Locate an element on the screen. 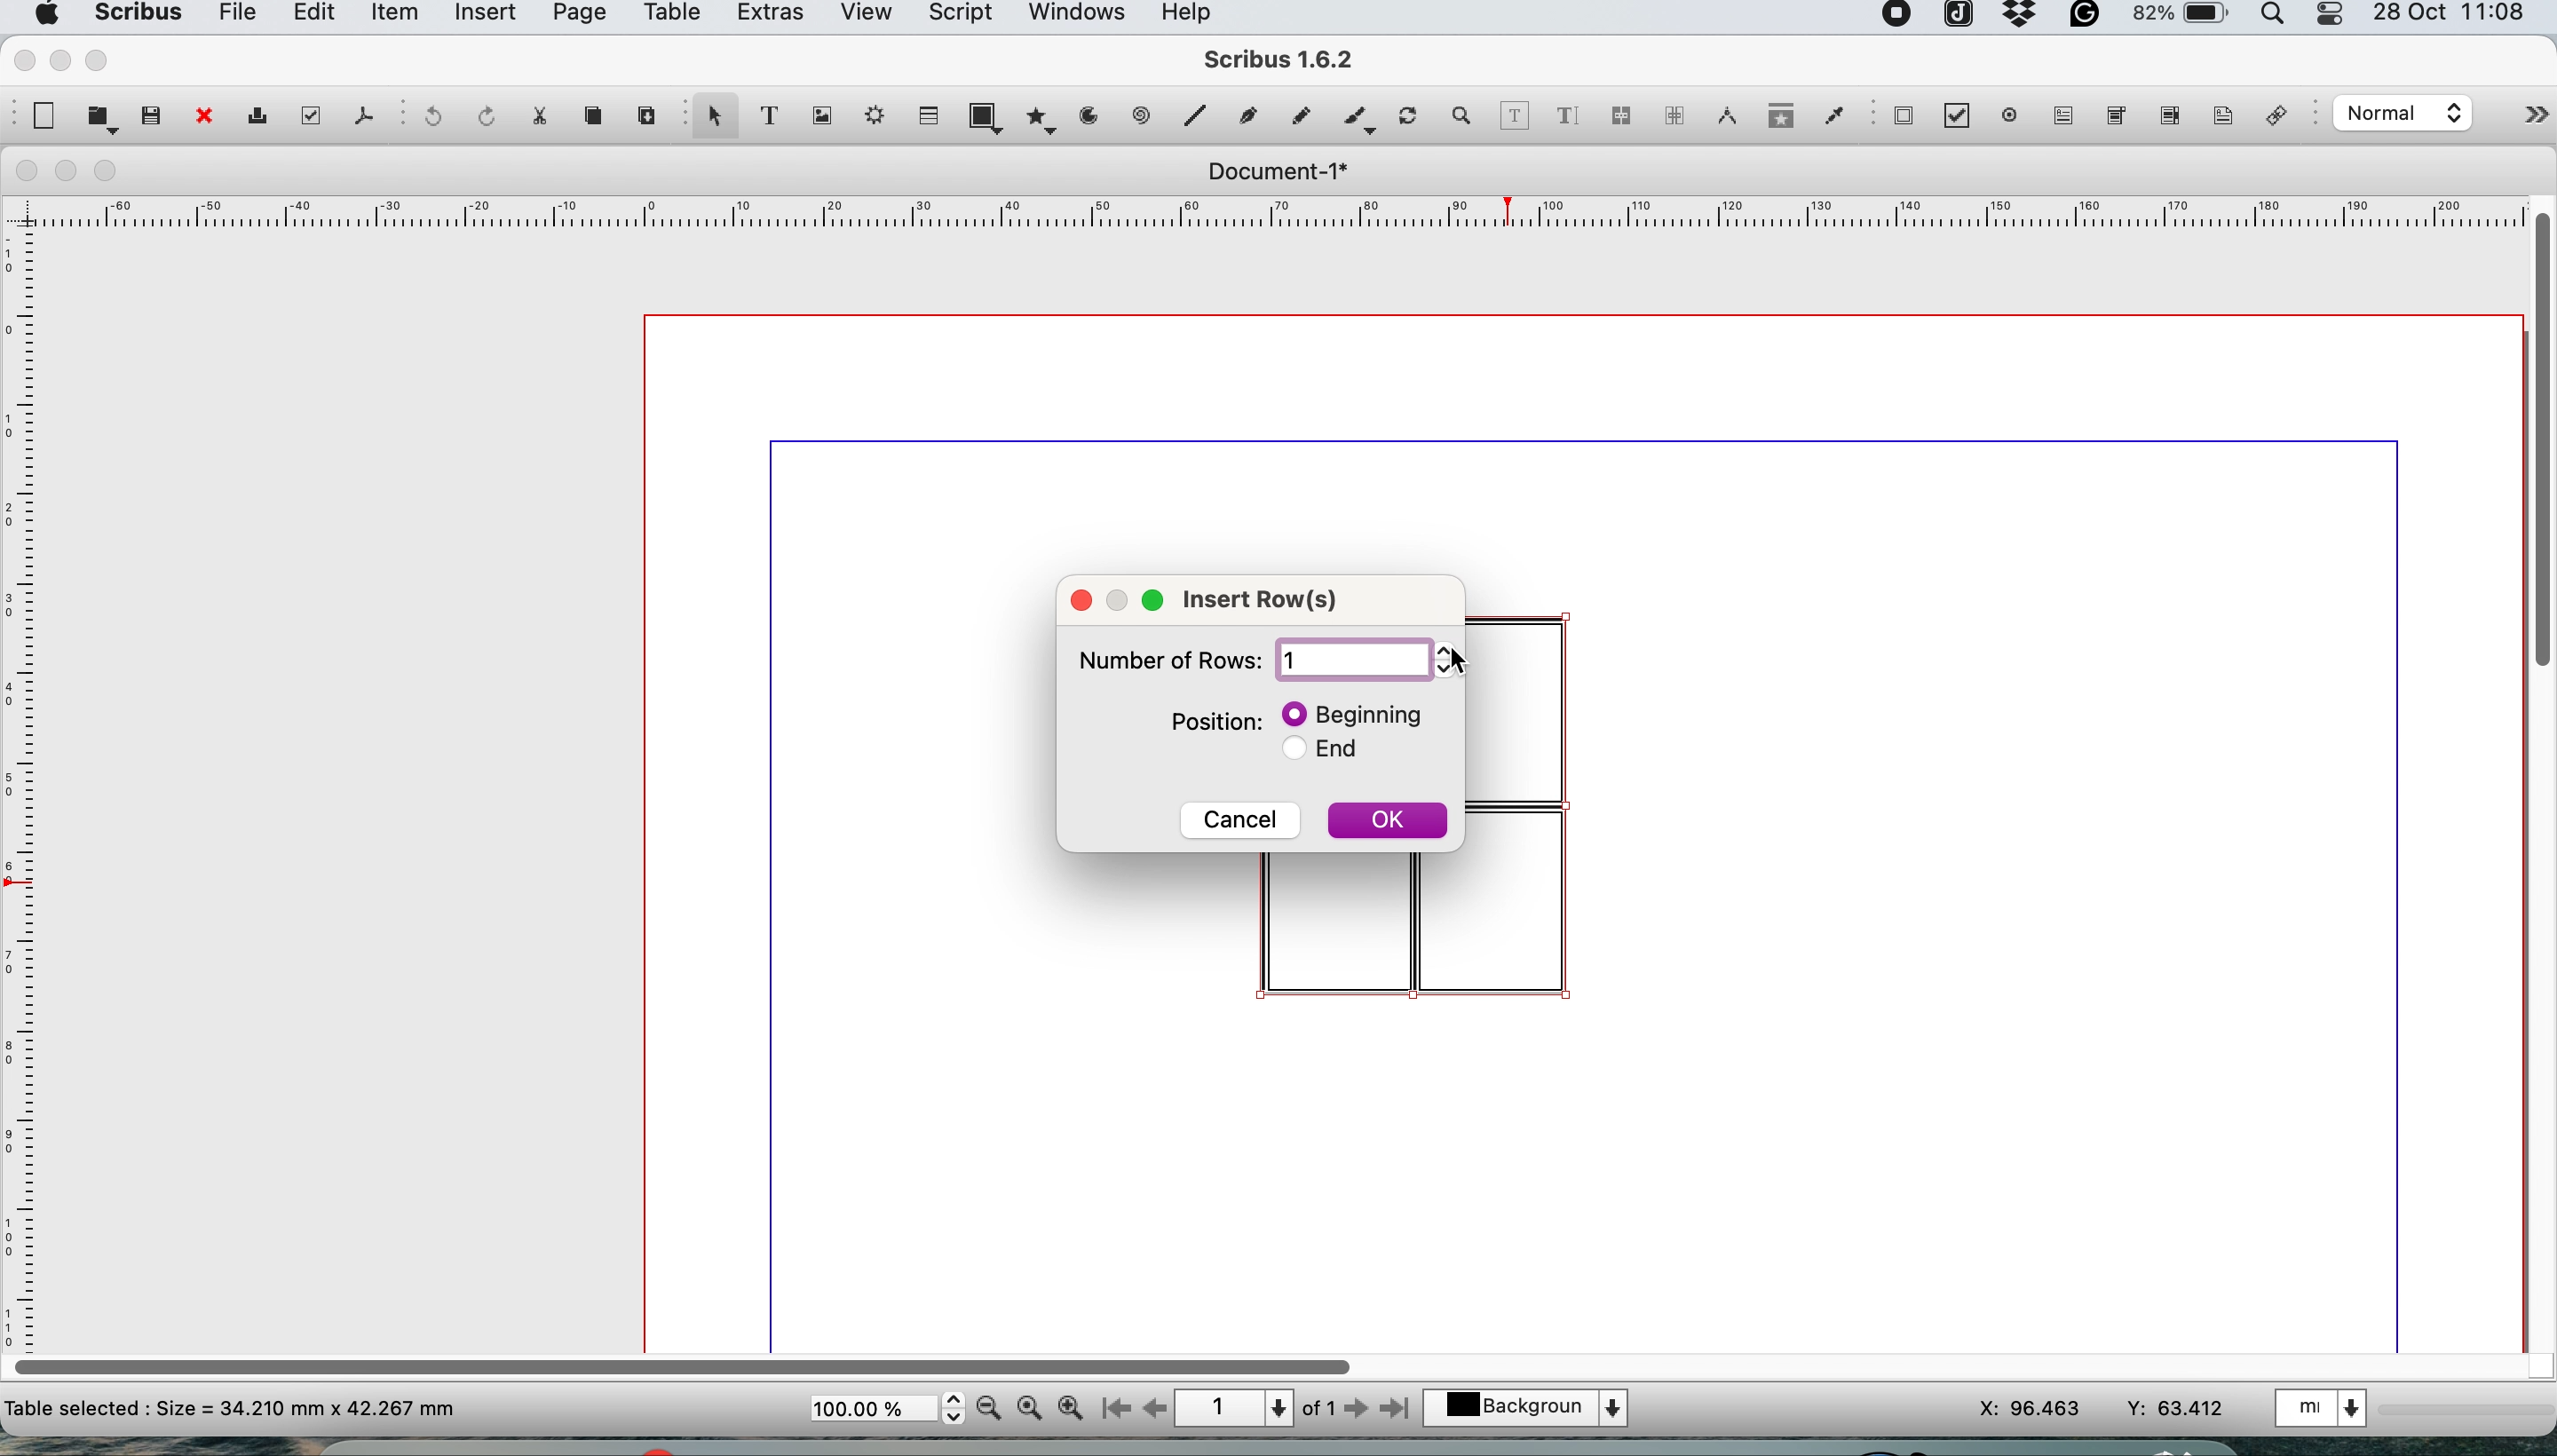 The height and width of the screenshot is (1456, 2557). vertical scroll bar is located at coordinates (2539, 435).